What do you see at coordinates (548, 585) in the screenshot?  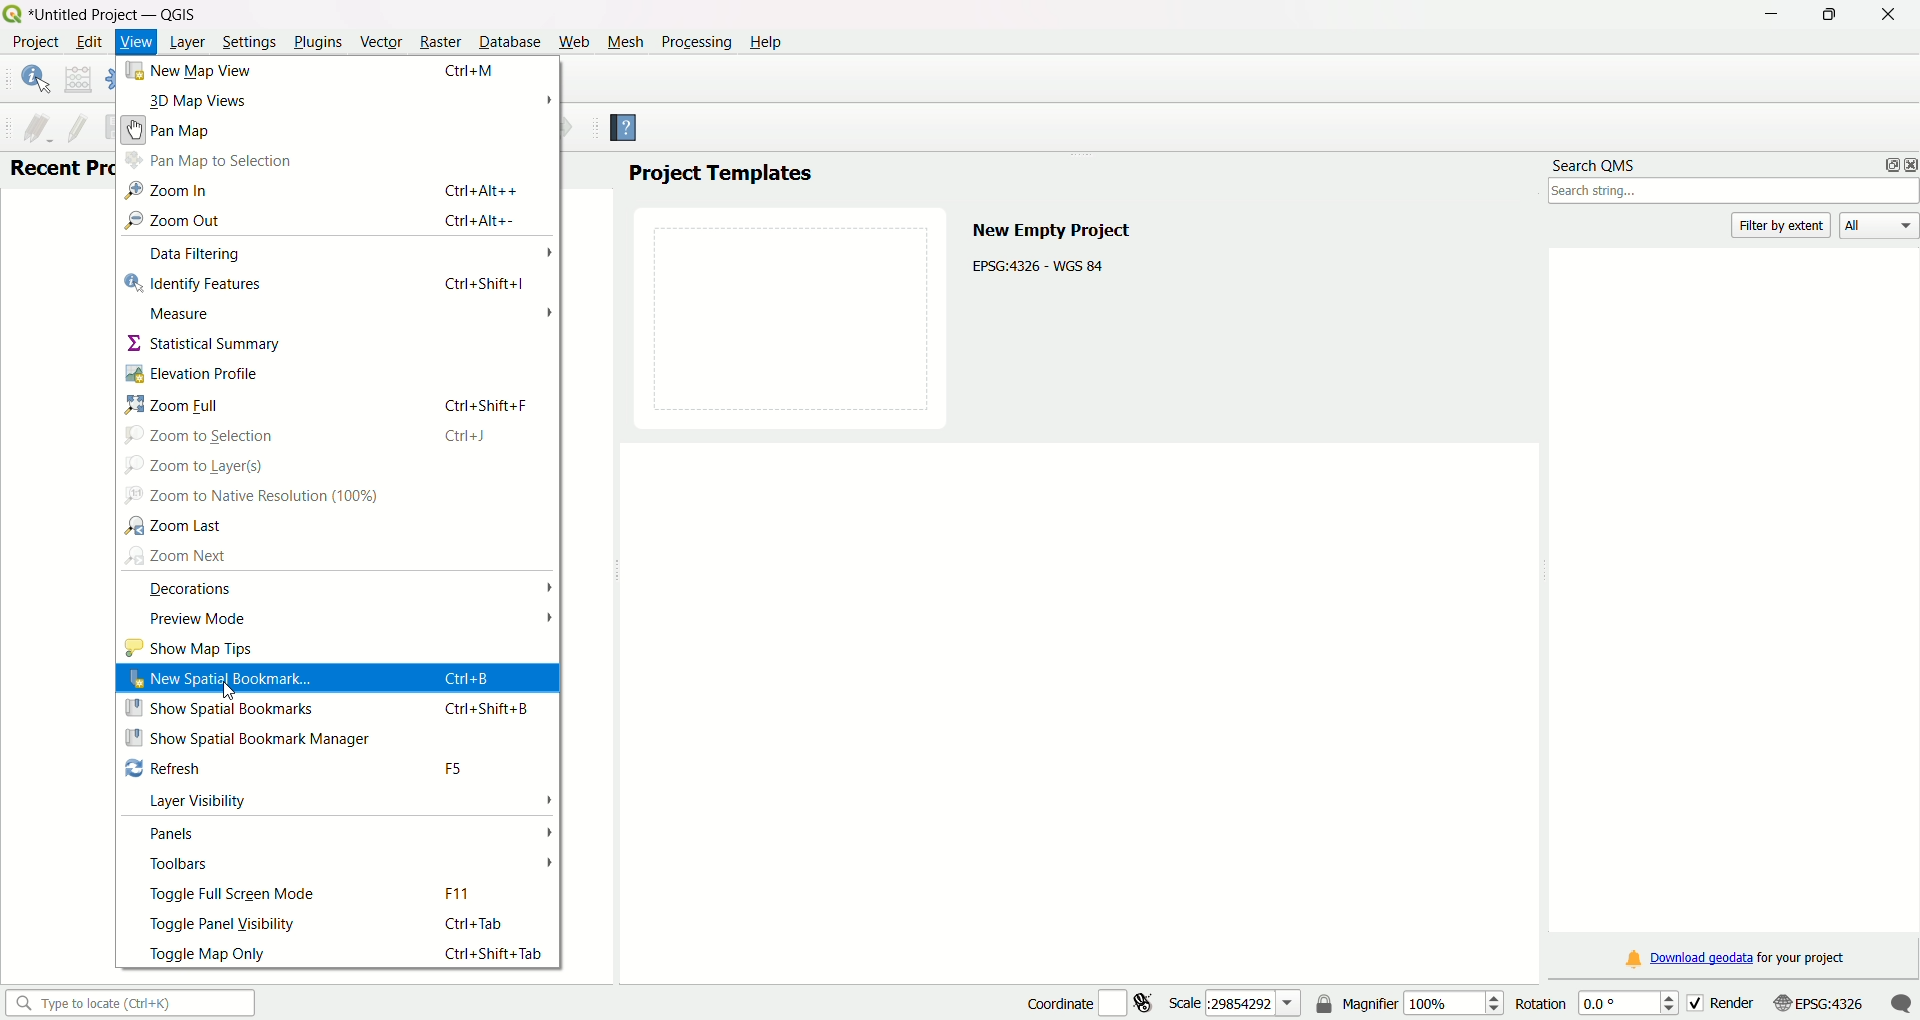 I see `arrow` at bounding box center [548, 585].